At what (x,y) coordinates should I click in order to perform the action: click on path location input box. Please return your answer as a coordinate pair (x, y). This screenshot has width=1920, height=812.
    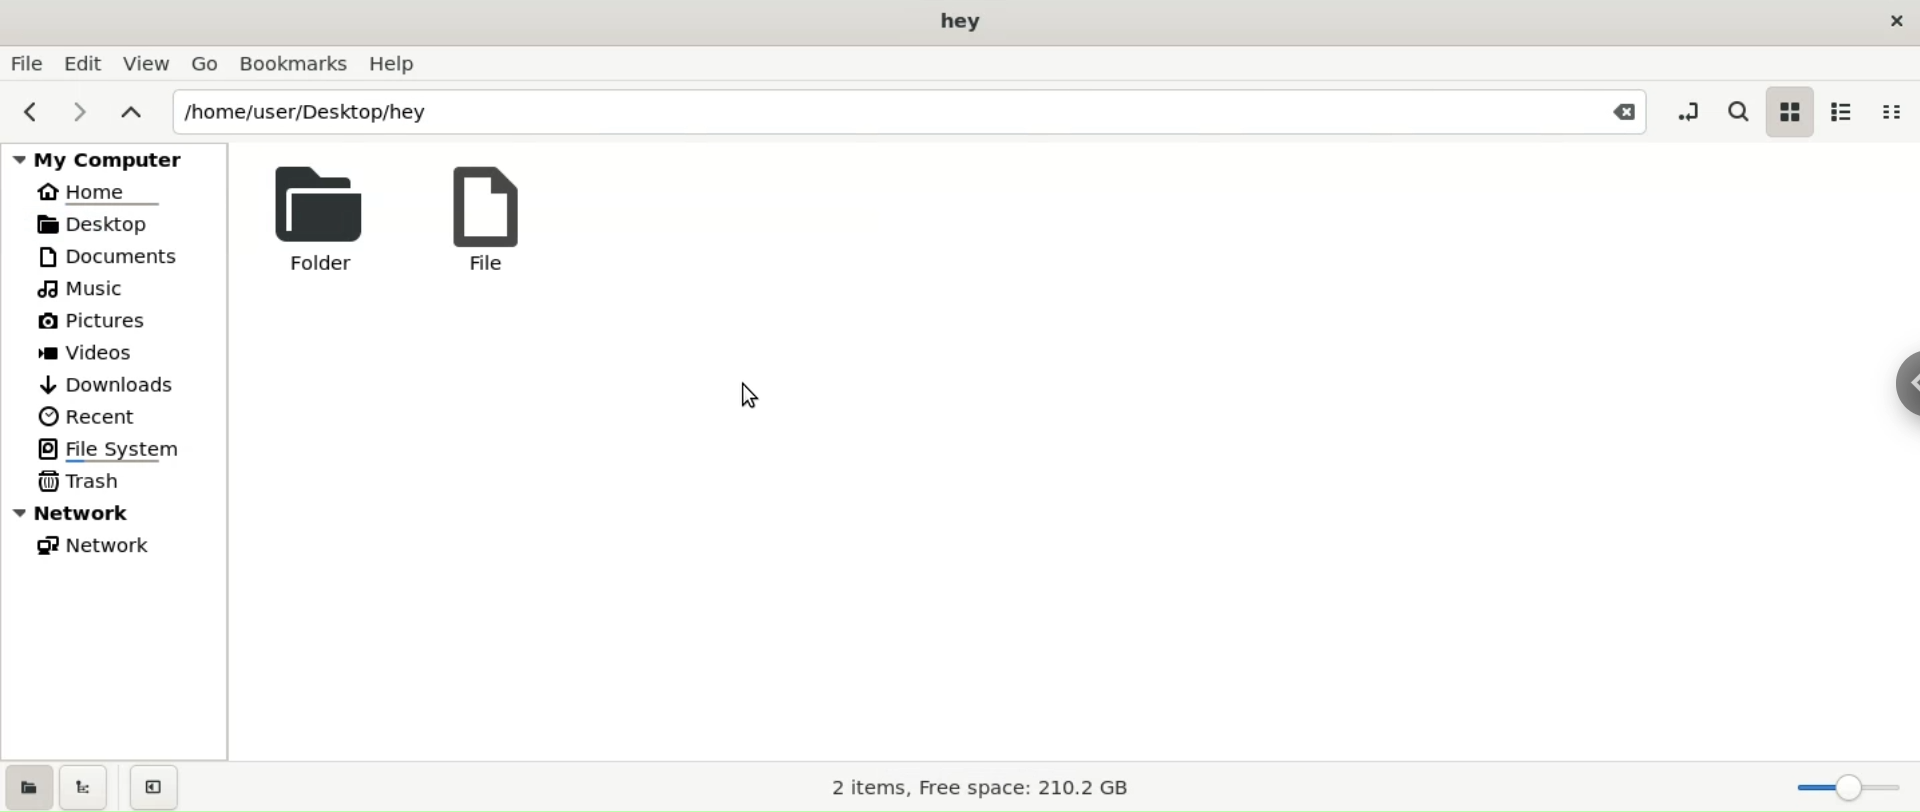
    Looking at the image, I should click on (909, 111).